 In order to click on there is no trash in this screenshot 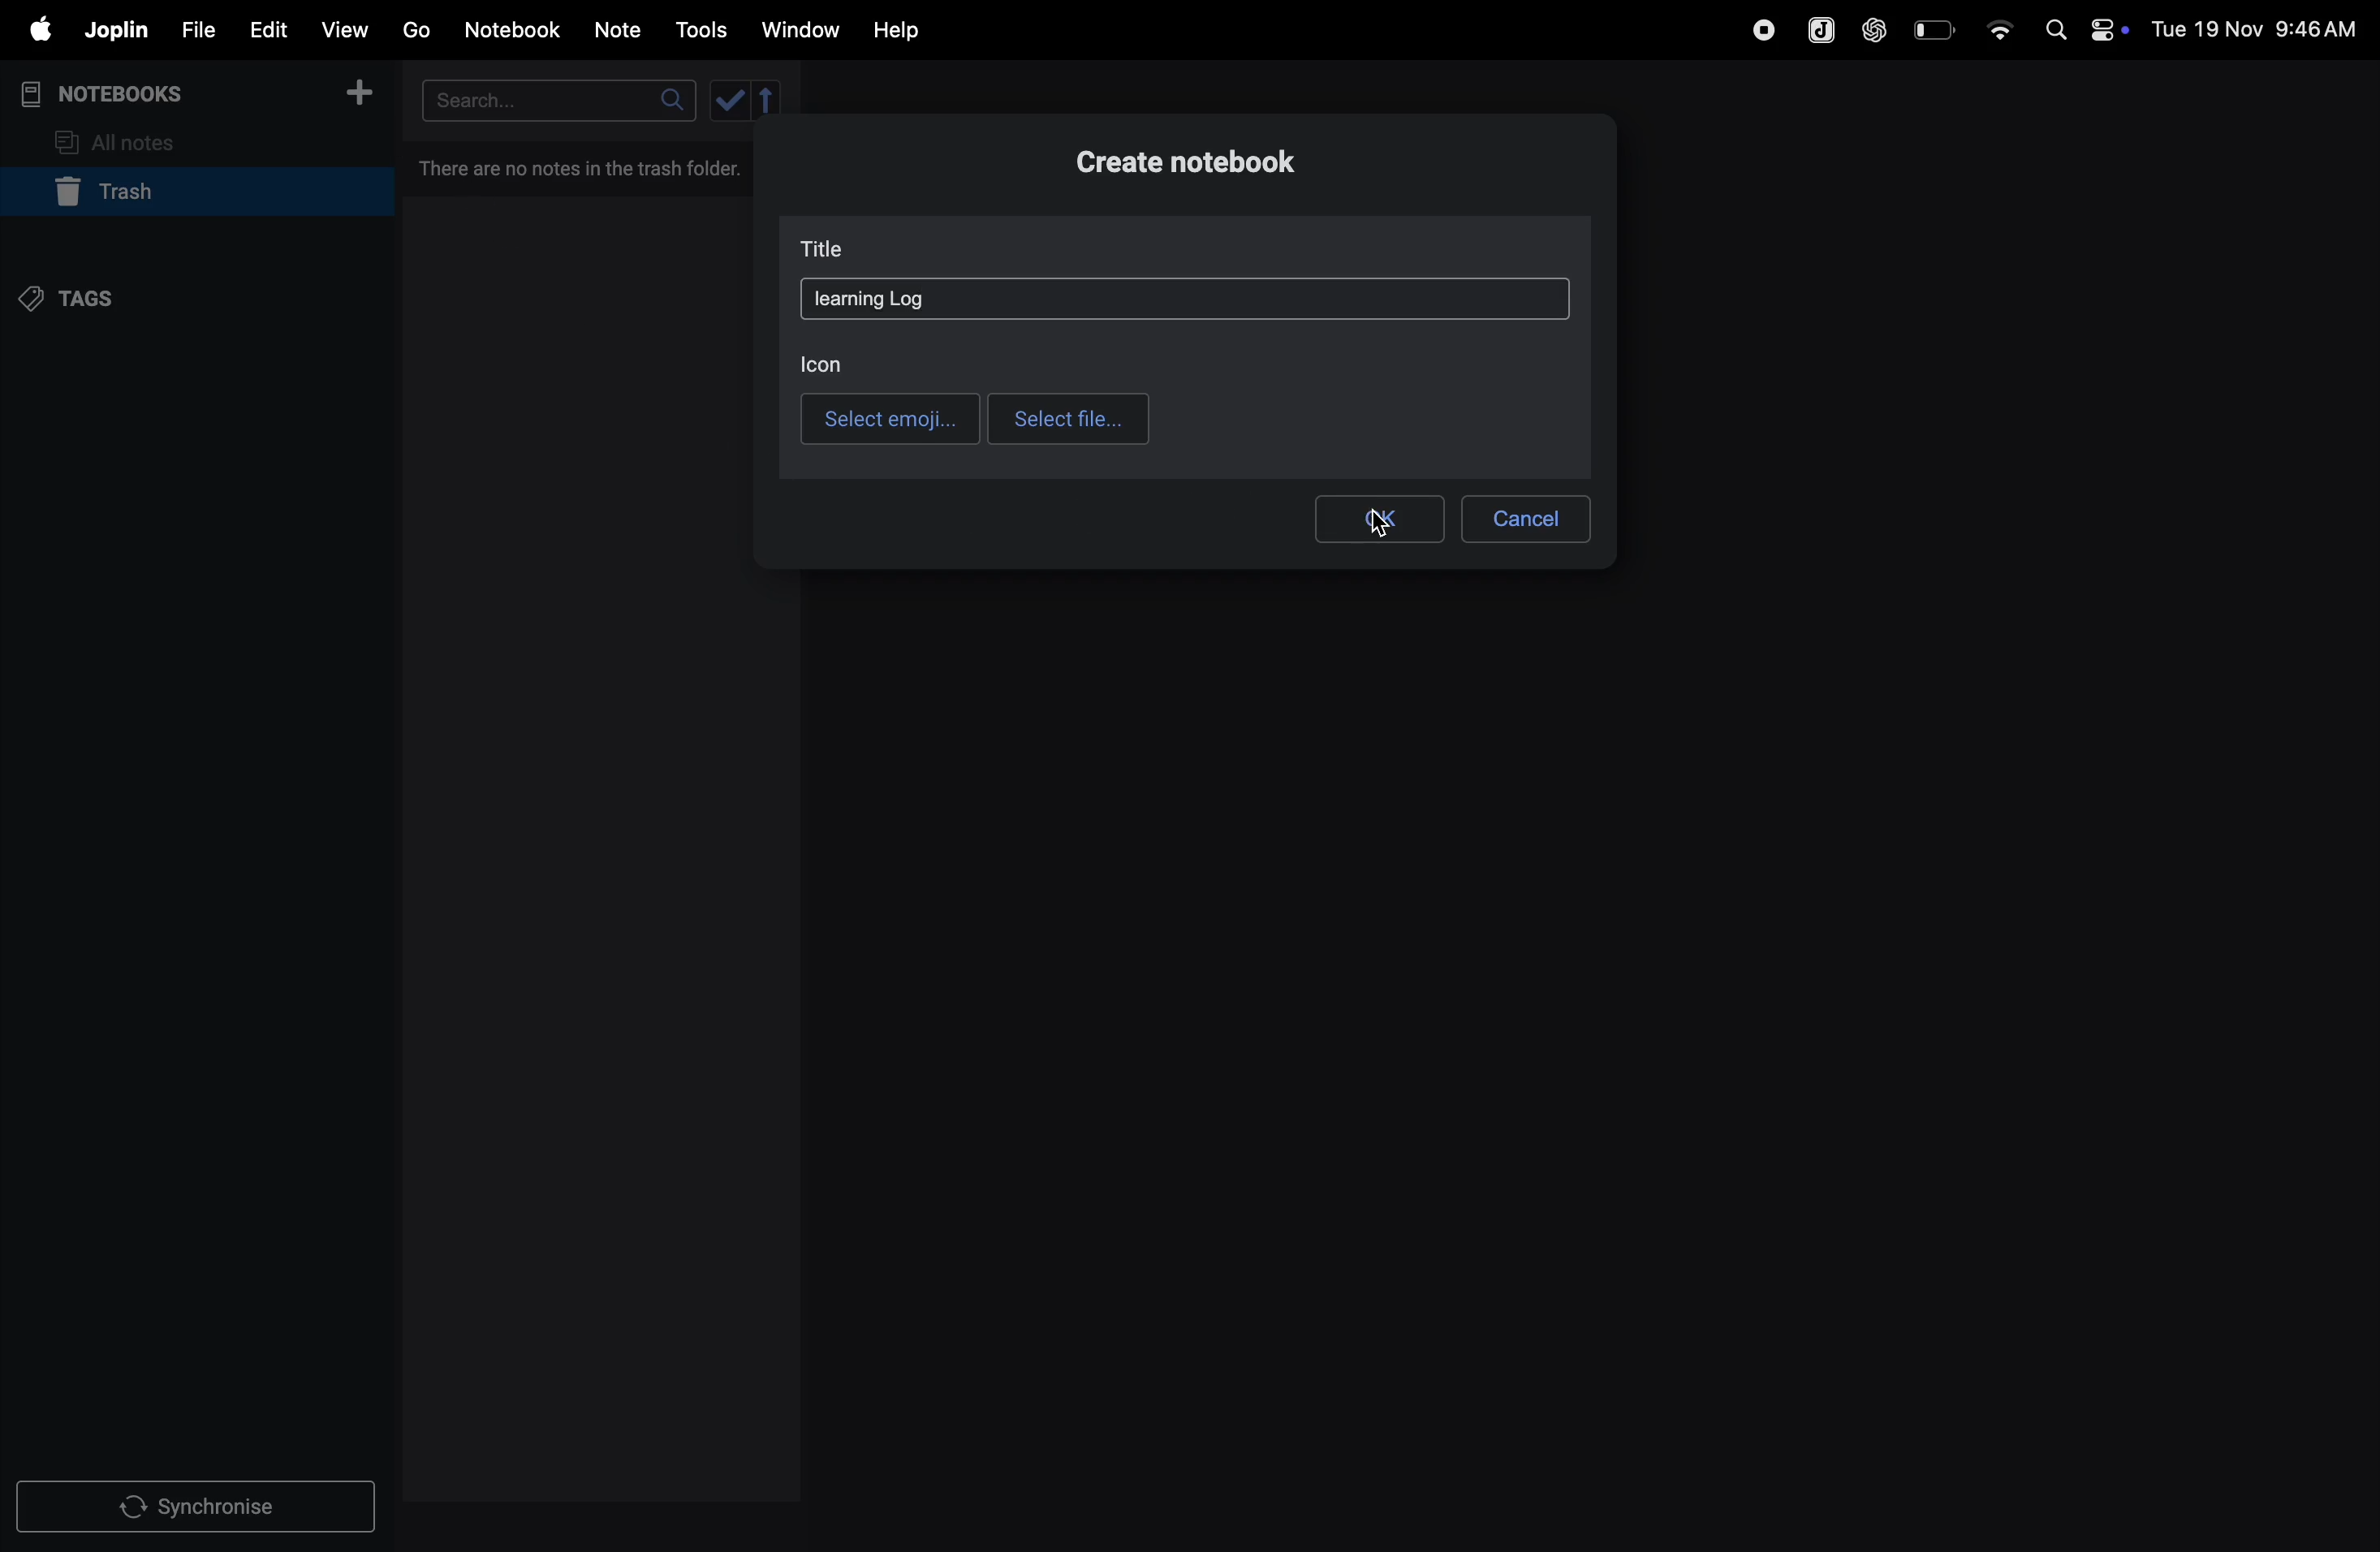, I will do `click(582, 164)`.